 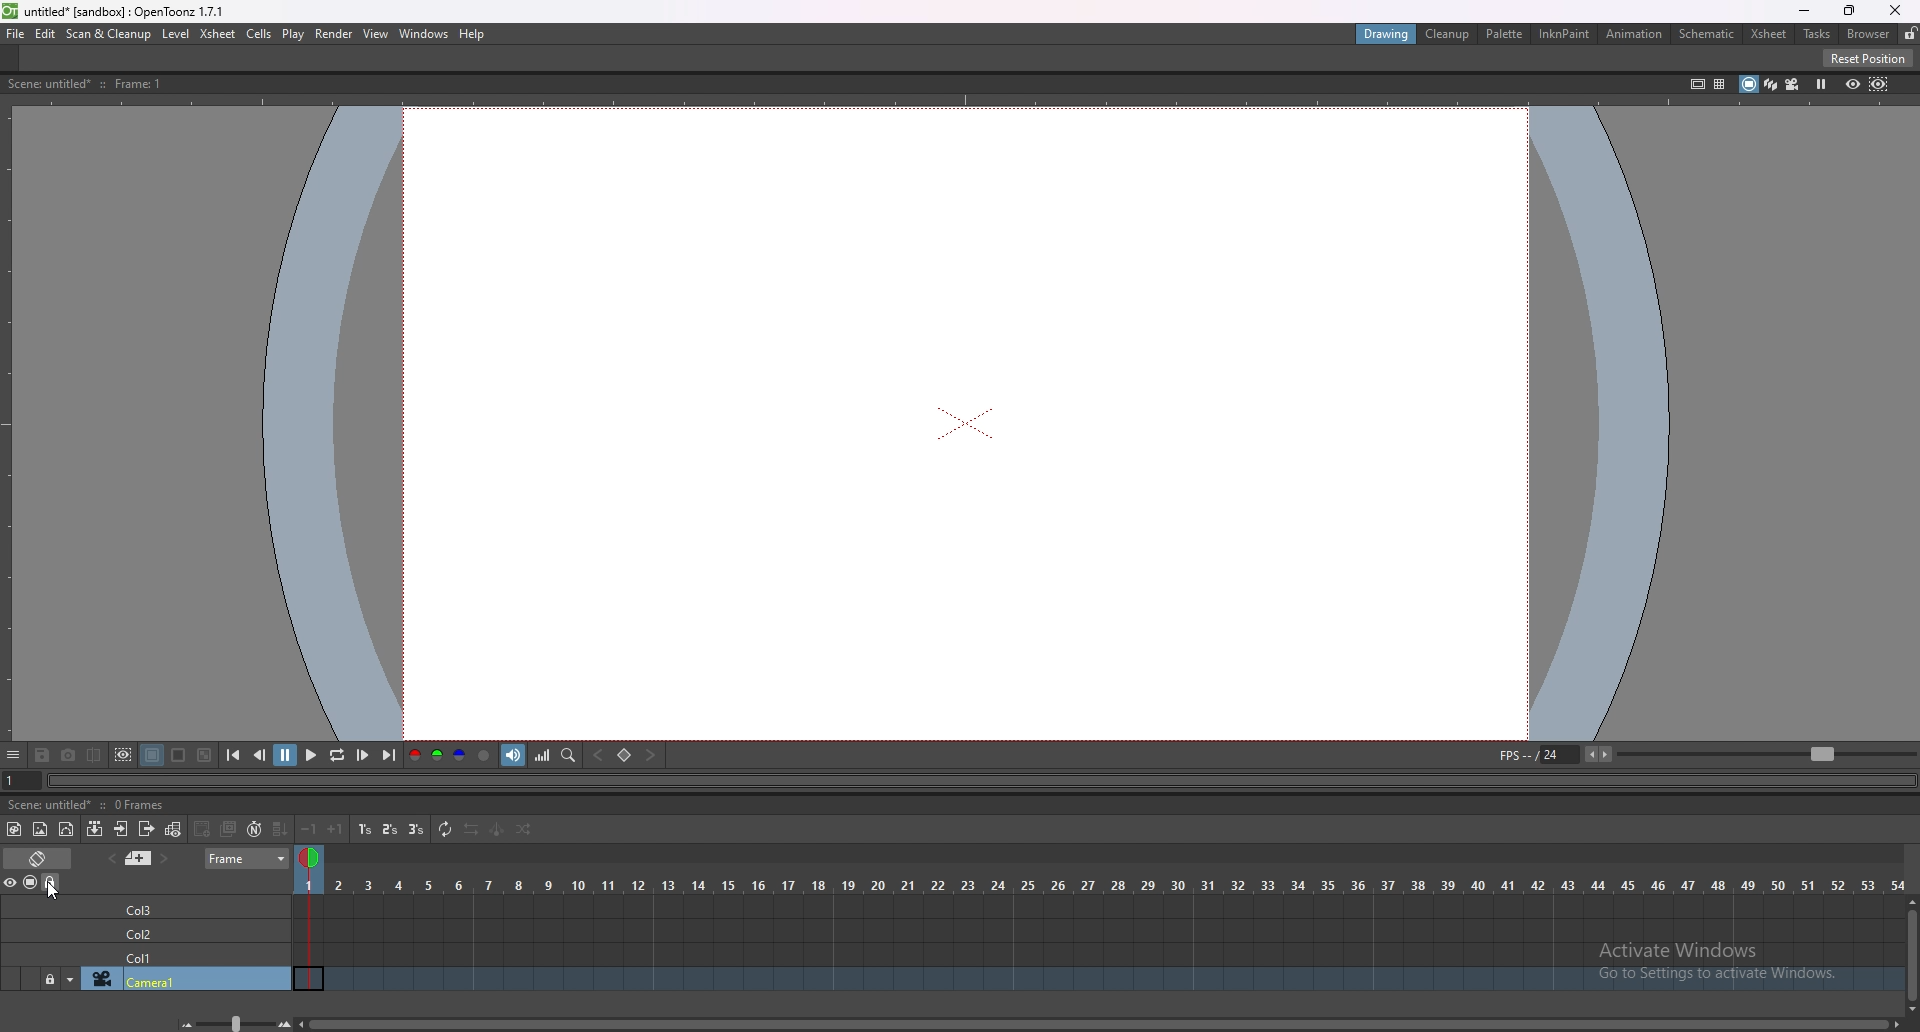 I want to click on edit, so click(x=47, y=33).